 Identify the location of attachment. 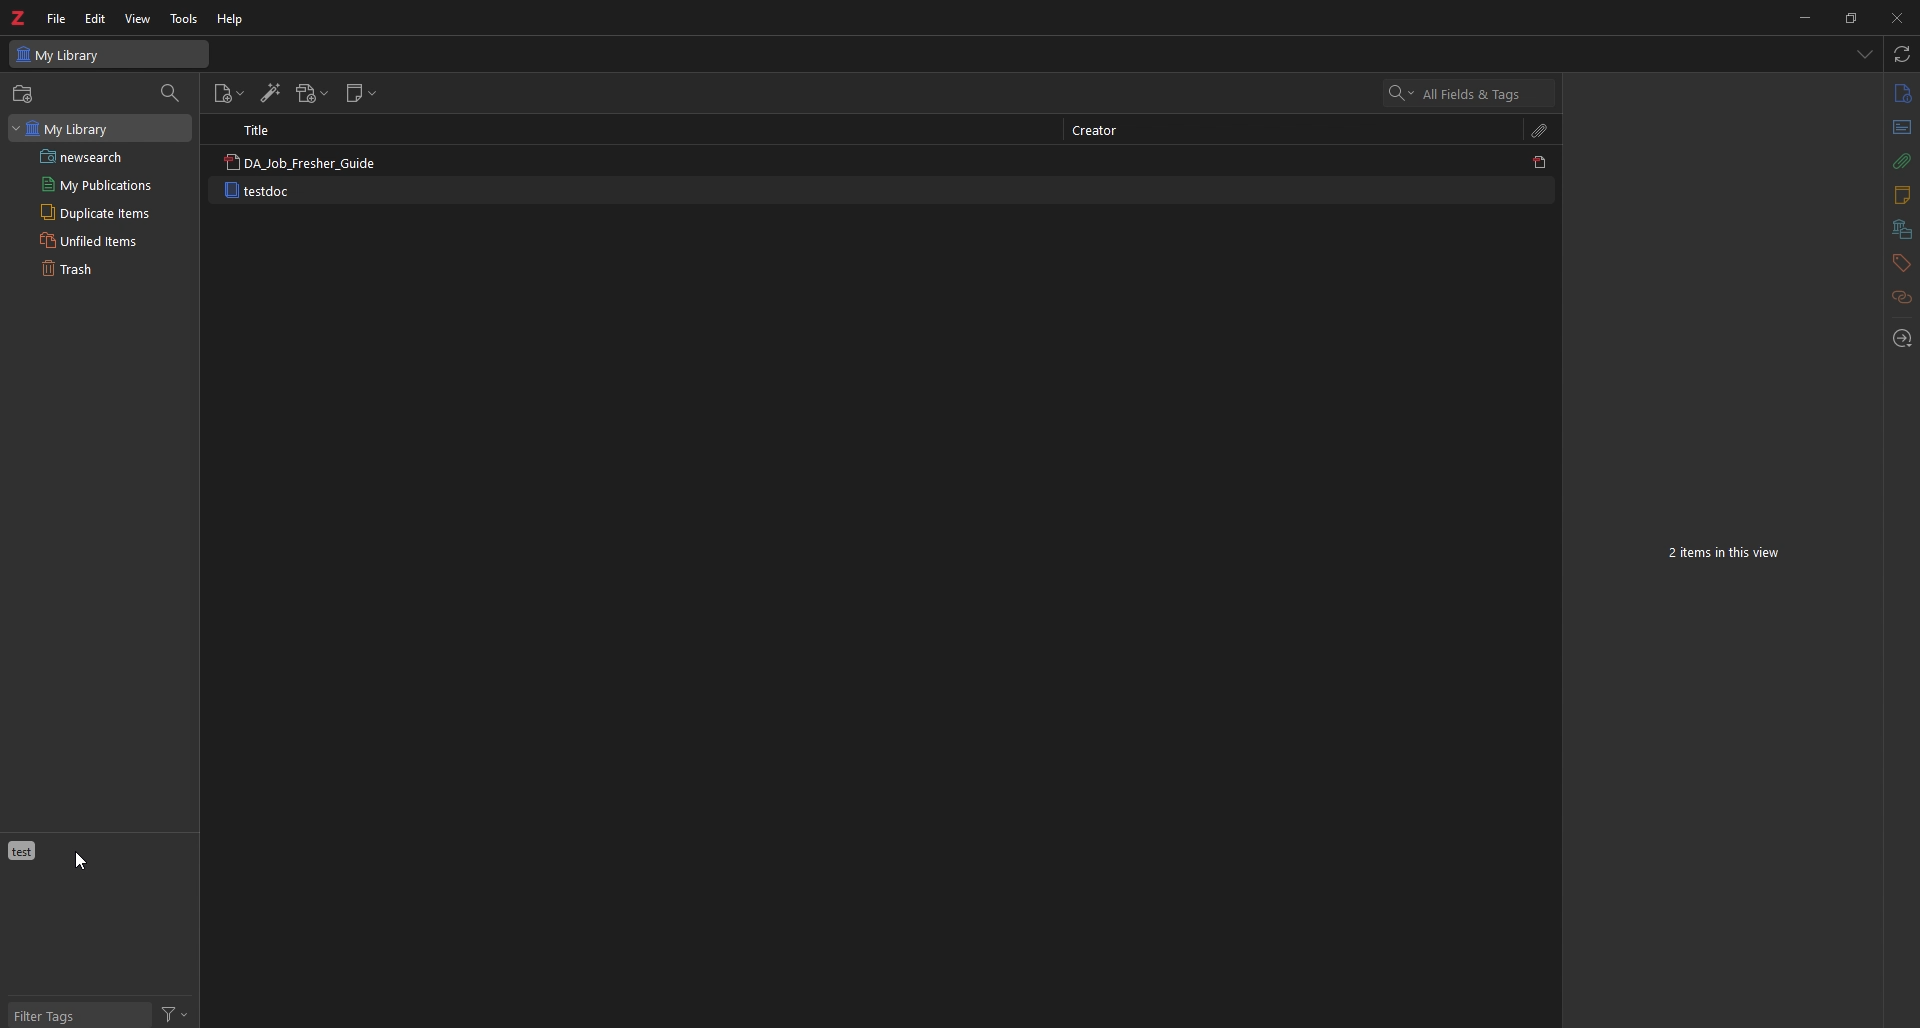
(1539, 130).